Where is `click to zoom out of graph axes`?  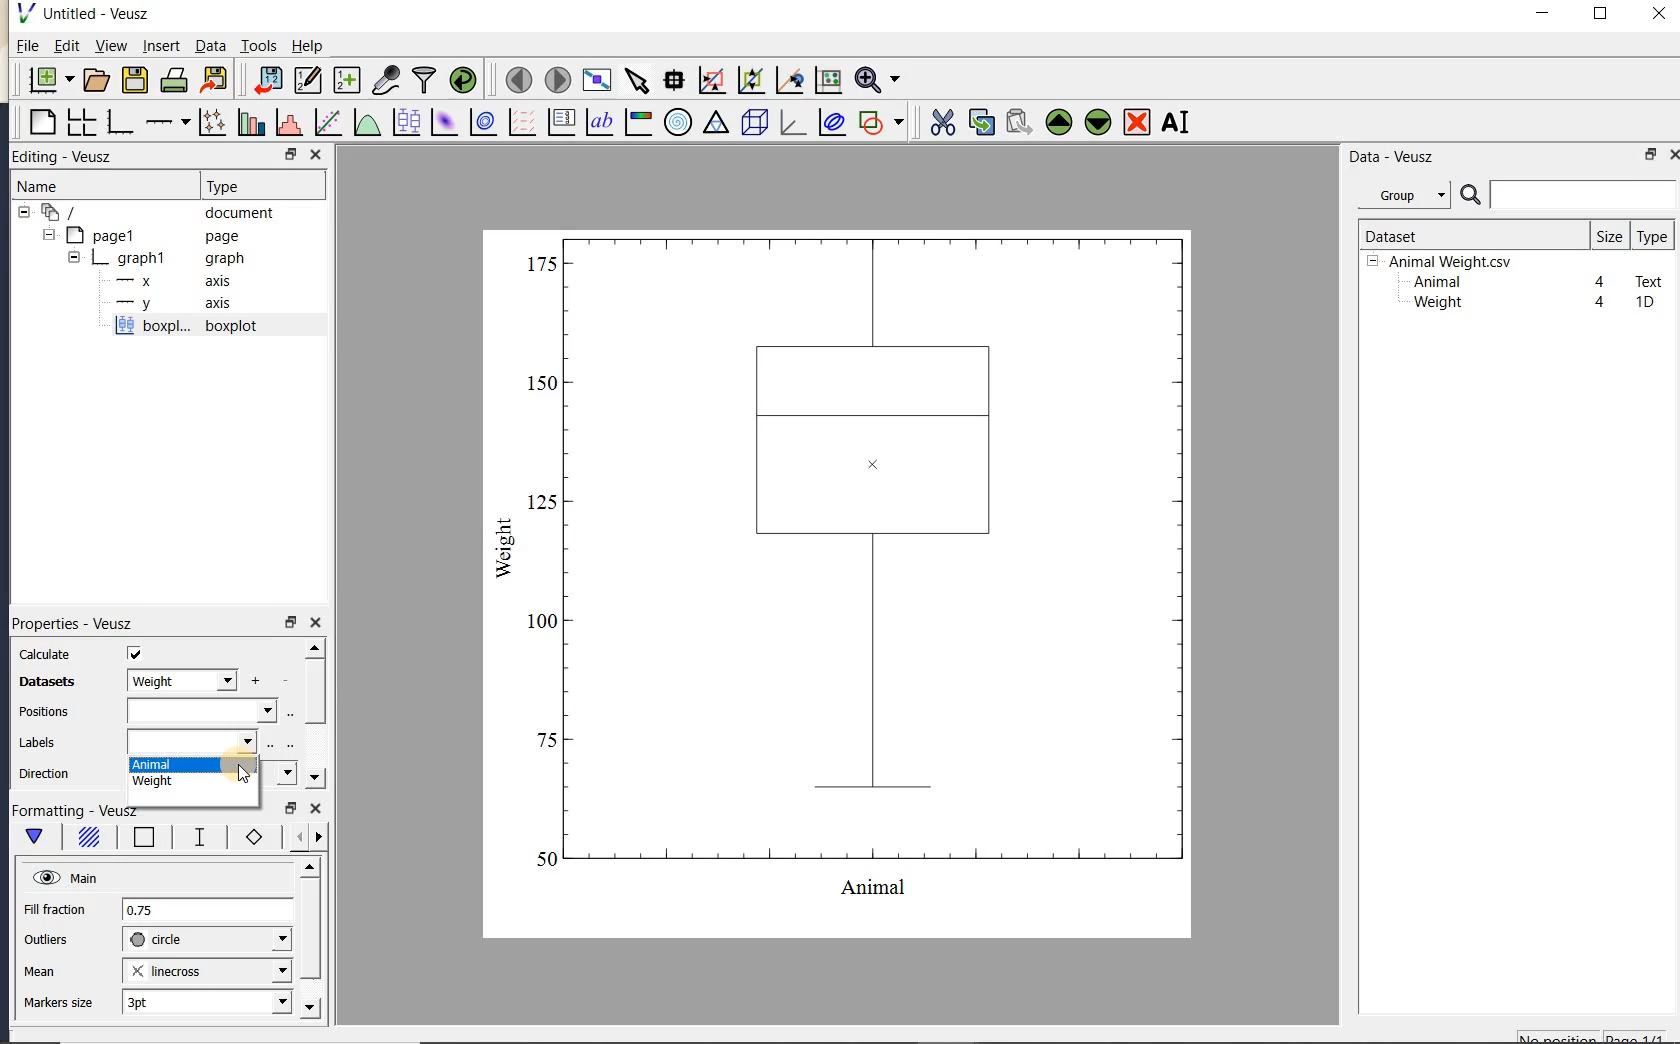
click to zoom out of graph axes is located at coordinates (752, 79).